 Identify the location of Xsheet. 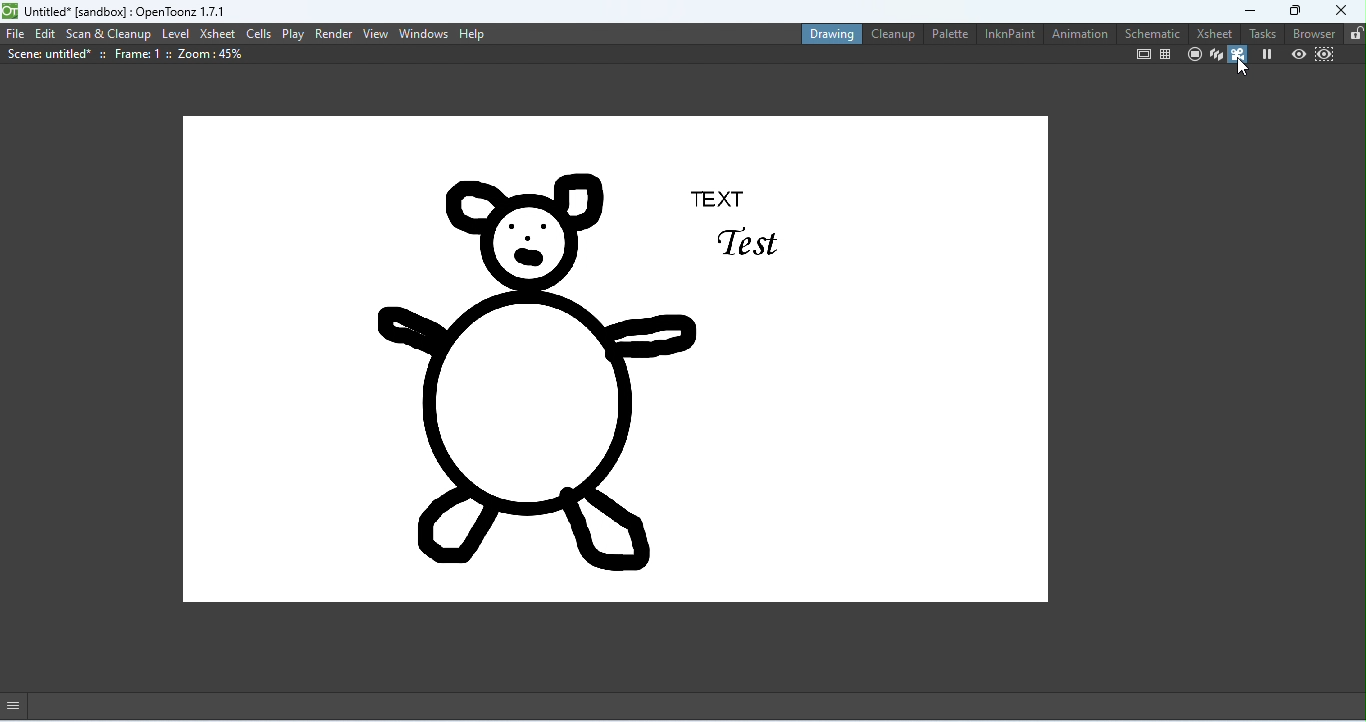
(217, 34).